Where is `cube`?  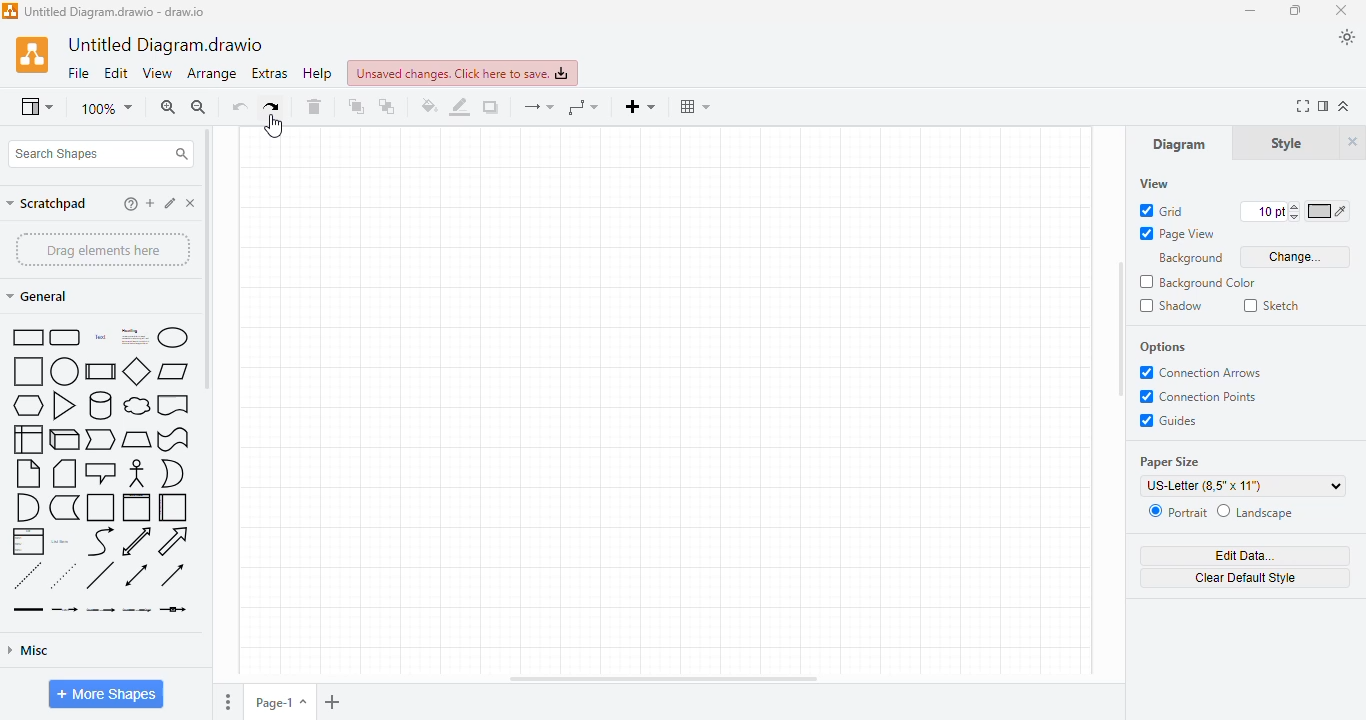 cube is located at coordinates (65, 440).